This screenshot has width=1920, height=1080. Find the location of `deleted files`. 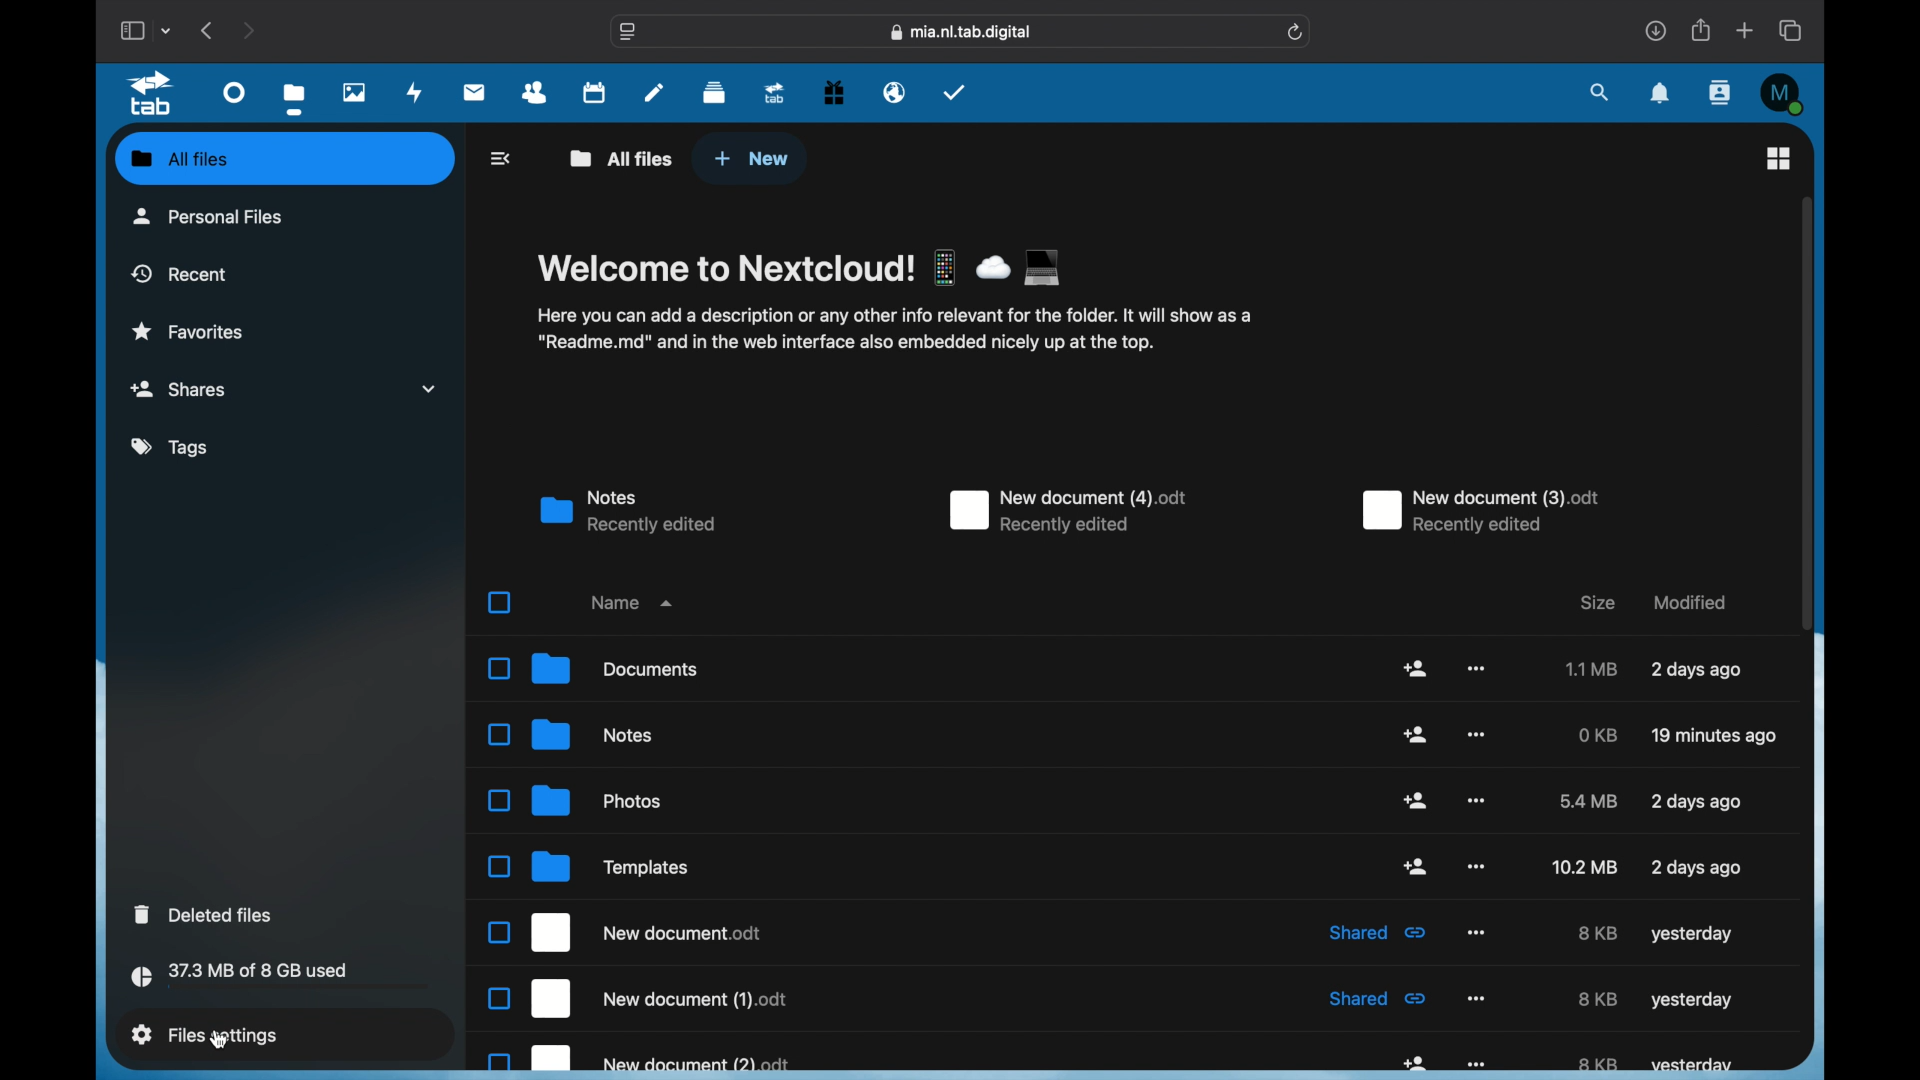

deleted files is located at coordinates (205, 913).